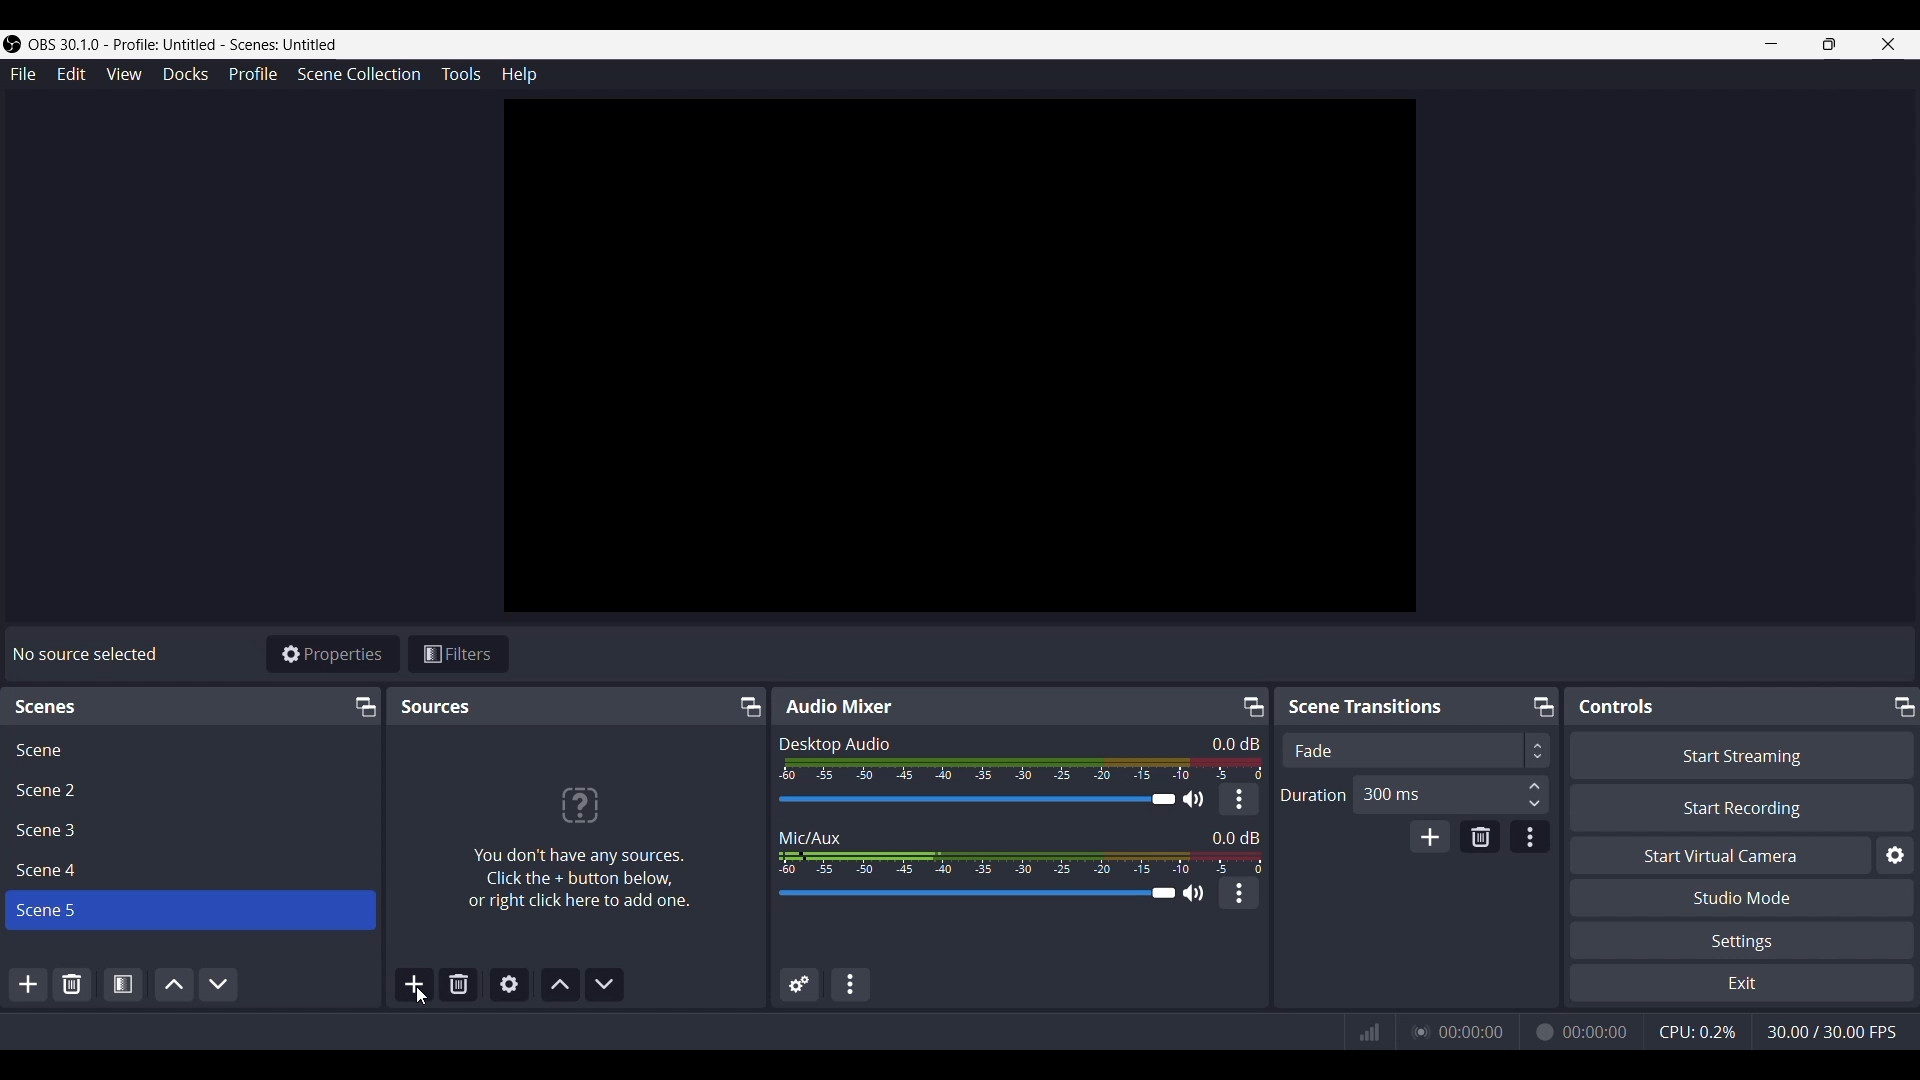 This screenshot has height=1080, width=1920. I want to click on Move Sources Down, so click(605, 983).